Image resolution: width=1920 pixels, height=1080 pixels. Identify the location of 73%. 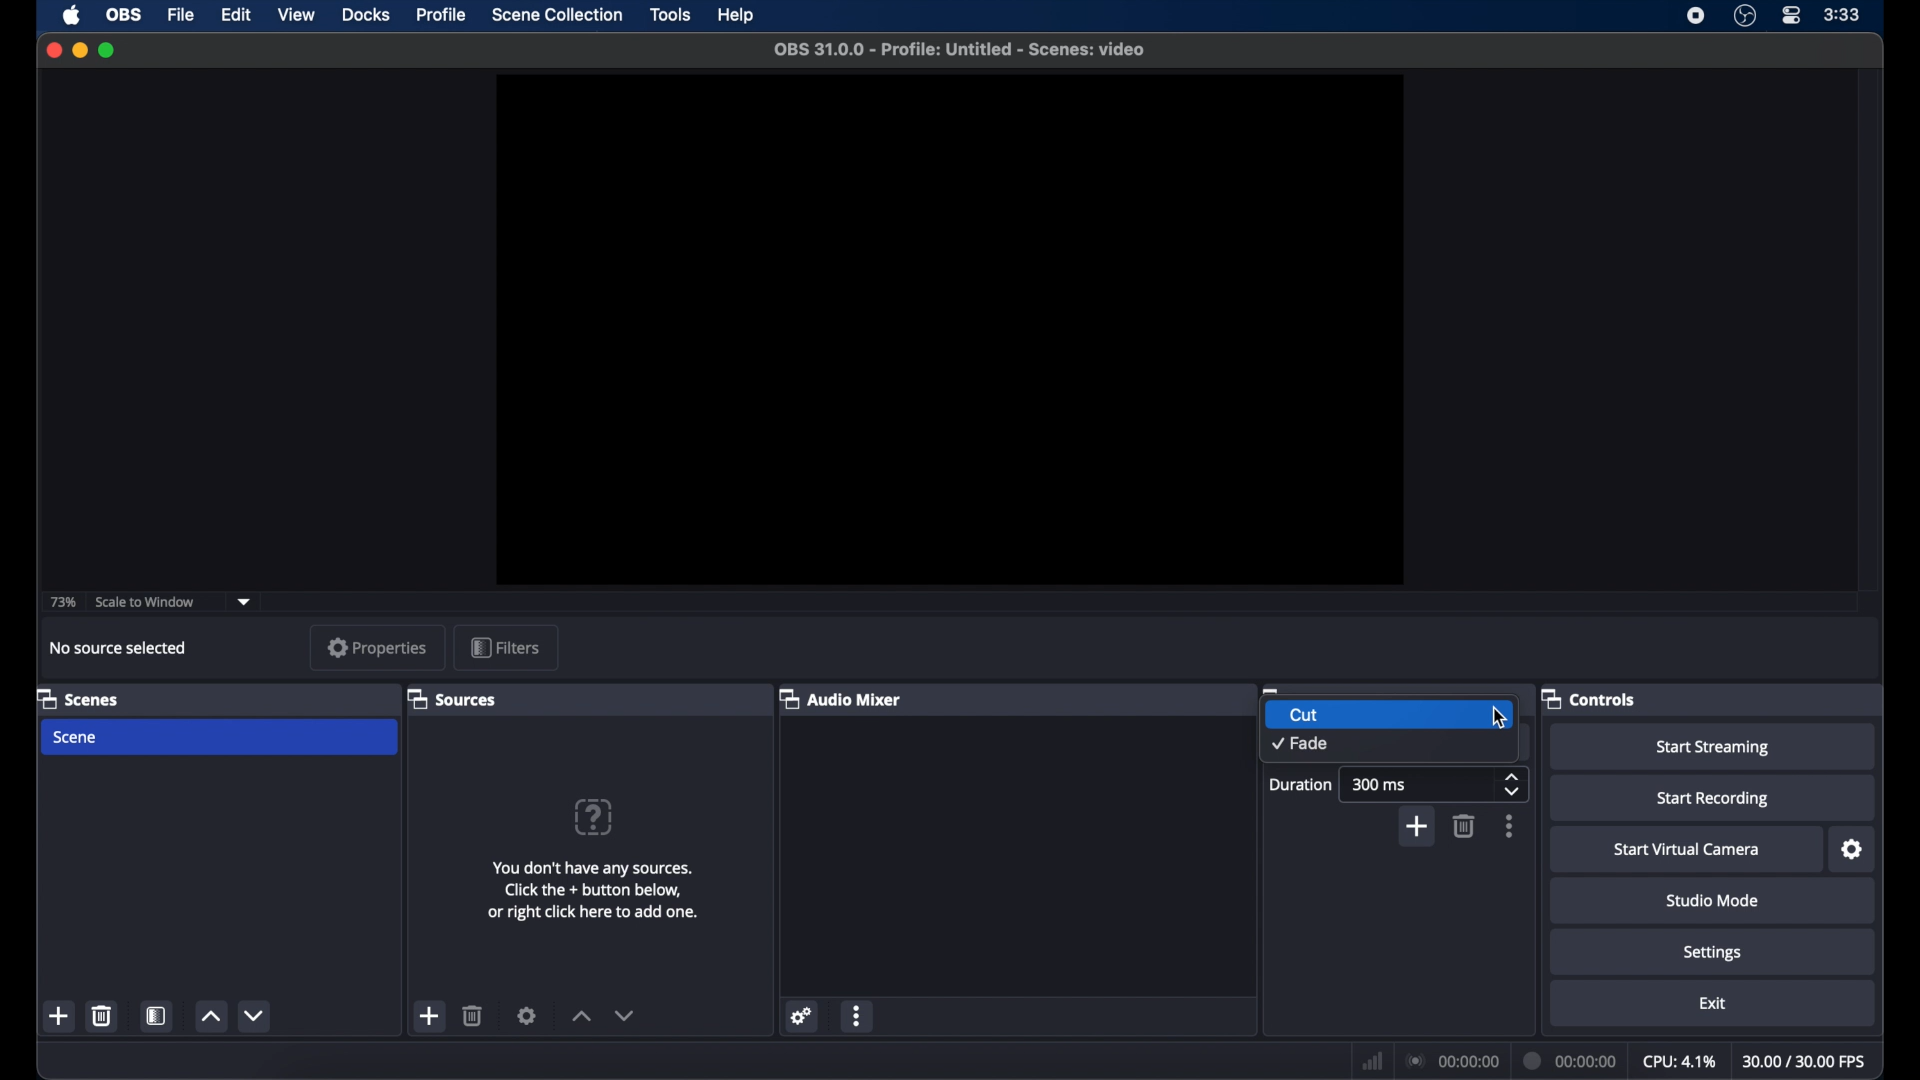
(60, 602).